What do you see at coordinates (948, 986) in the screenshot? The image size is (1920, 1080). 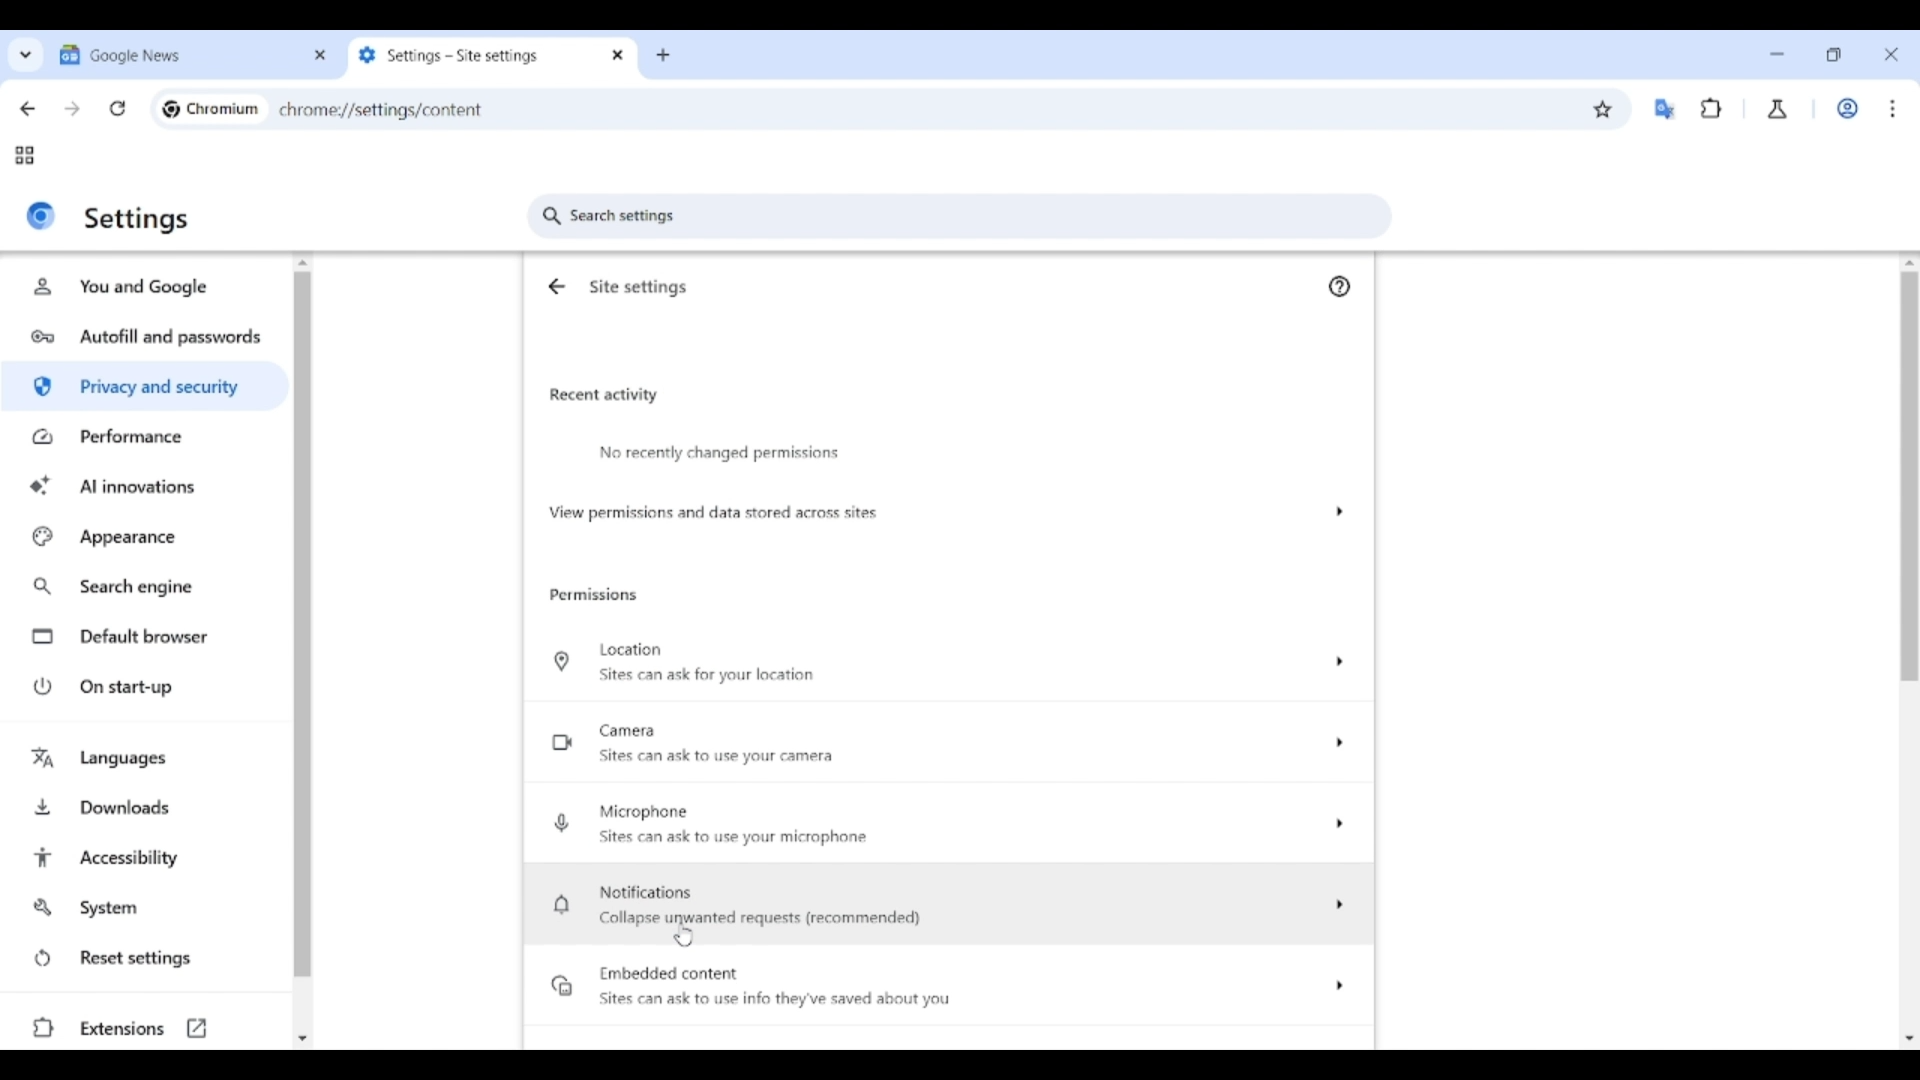 I see `Embedded content option` at bounding box center [948, 986].